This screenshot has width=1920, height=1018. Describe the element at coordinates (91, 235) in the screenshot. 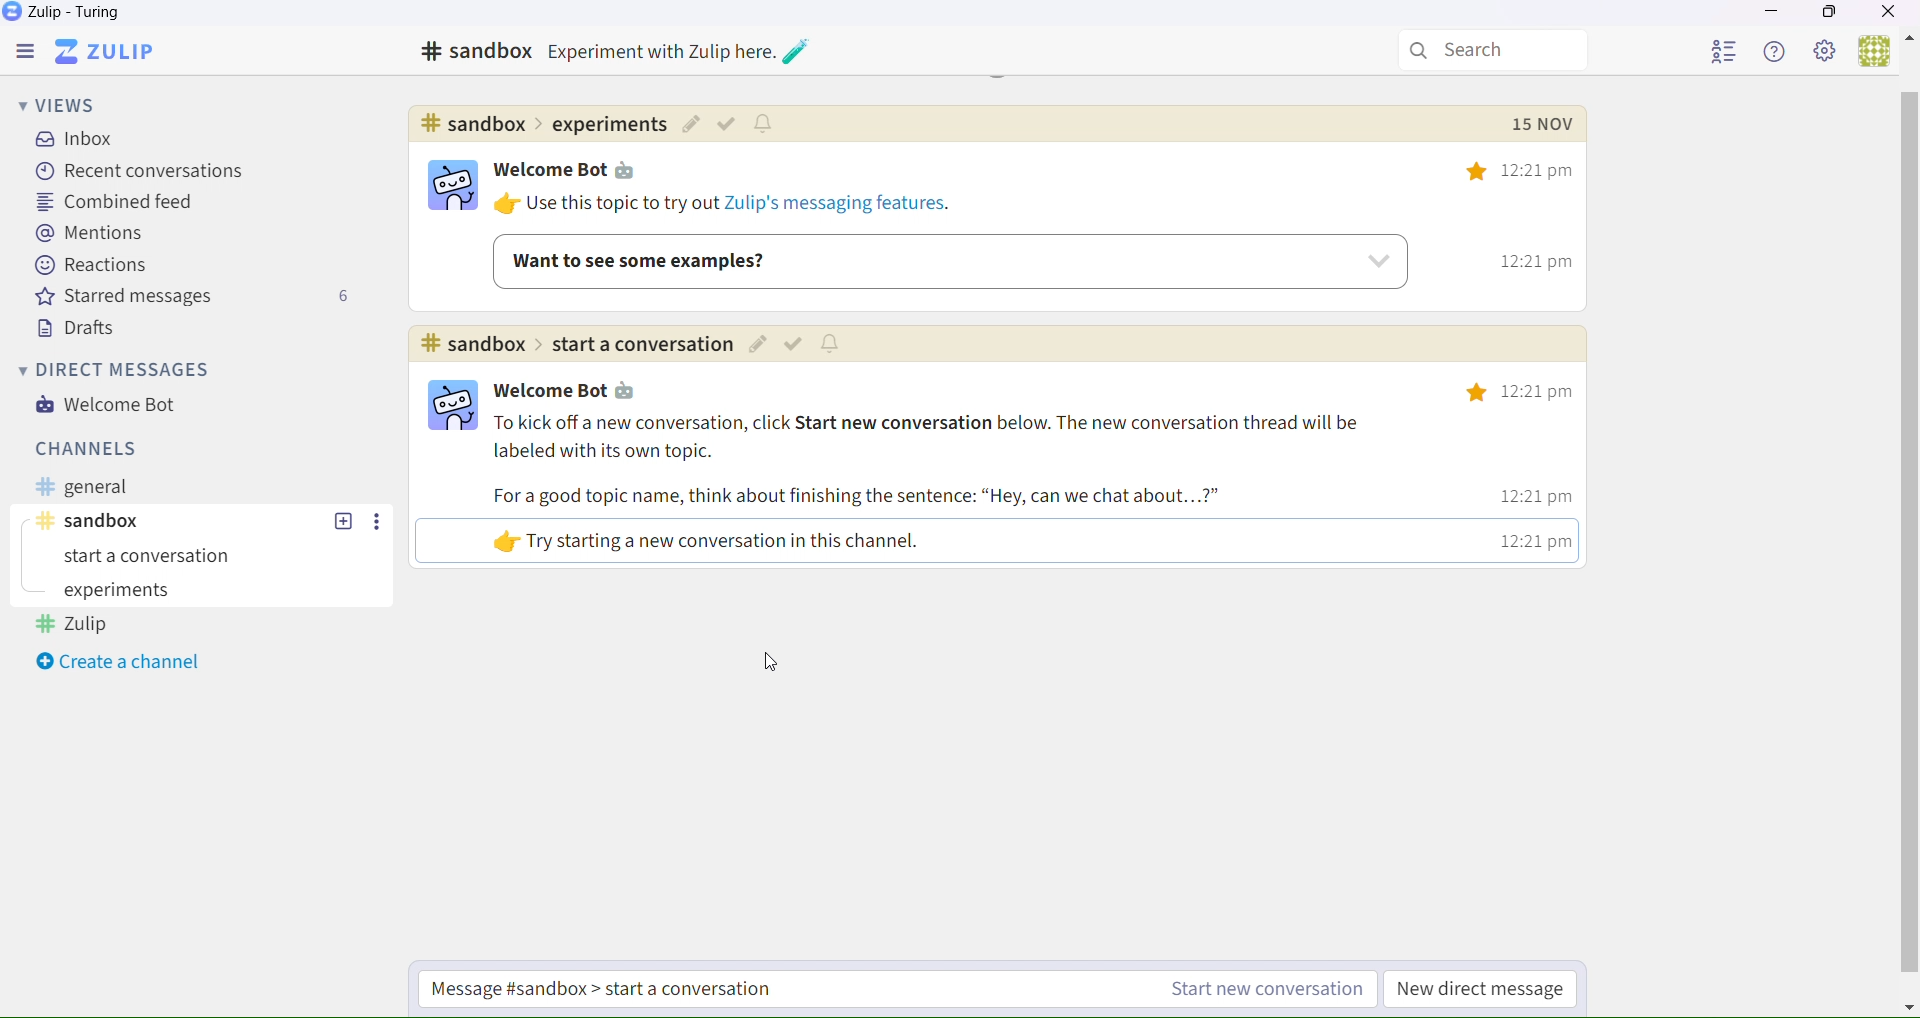

I see `Mentions` at that location.